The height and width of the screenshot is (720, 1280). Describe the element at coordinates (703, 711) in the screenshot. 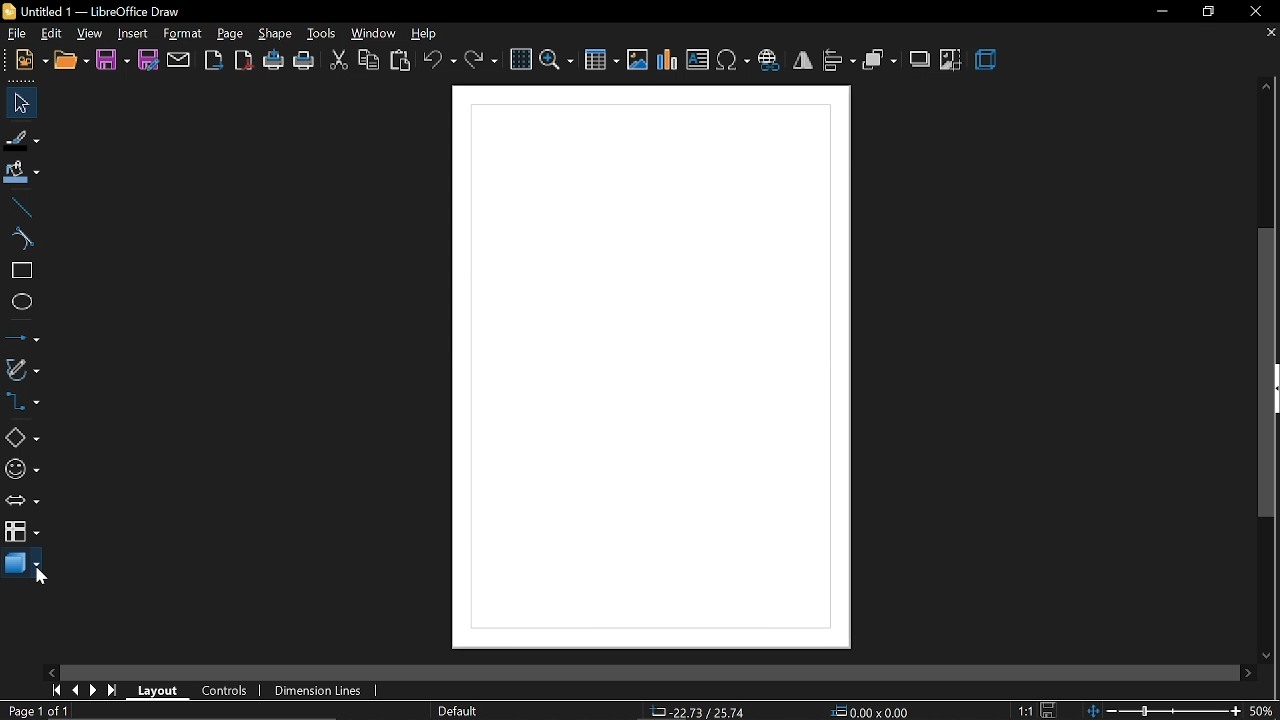

I see `co-ordinates` at that location.